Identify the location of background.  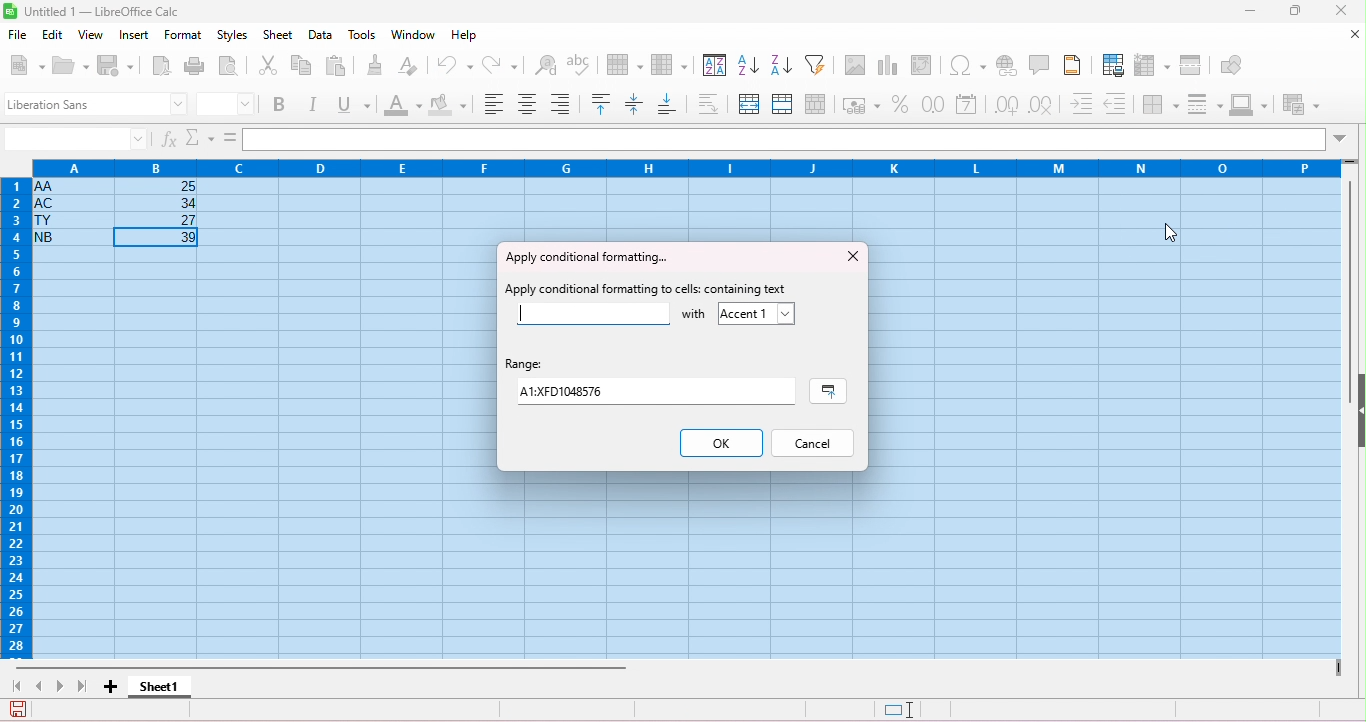
(451, 106).